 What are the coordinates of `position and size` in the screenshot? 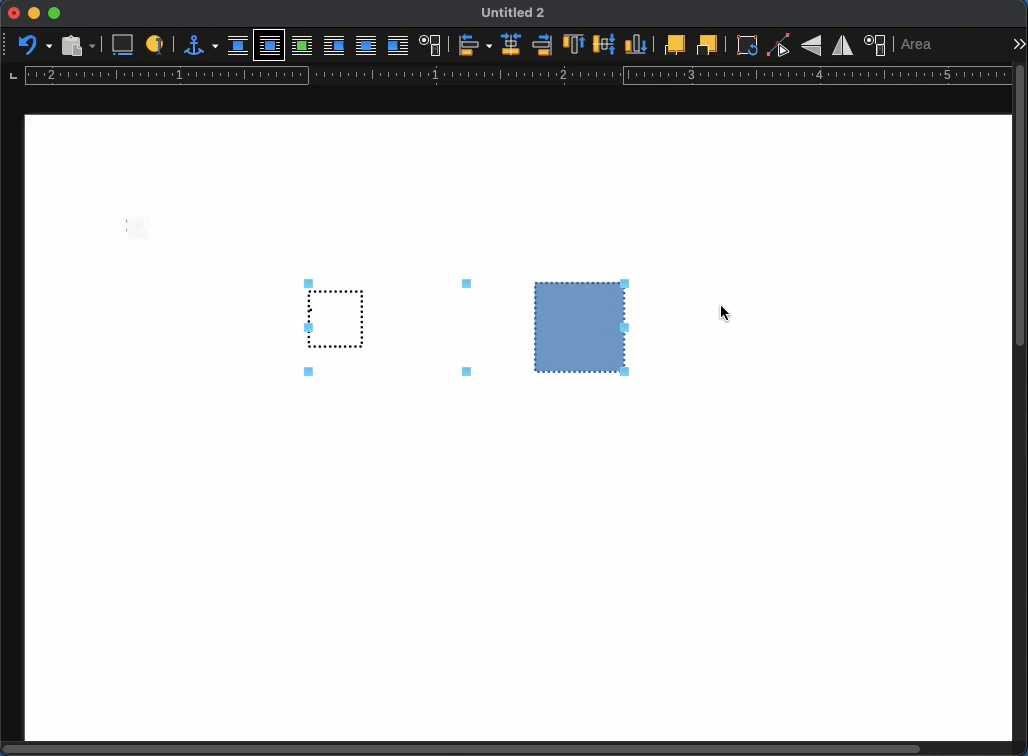 It's located at (877, 44).